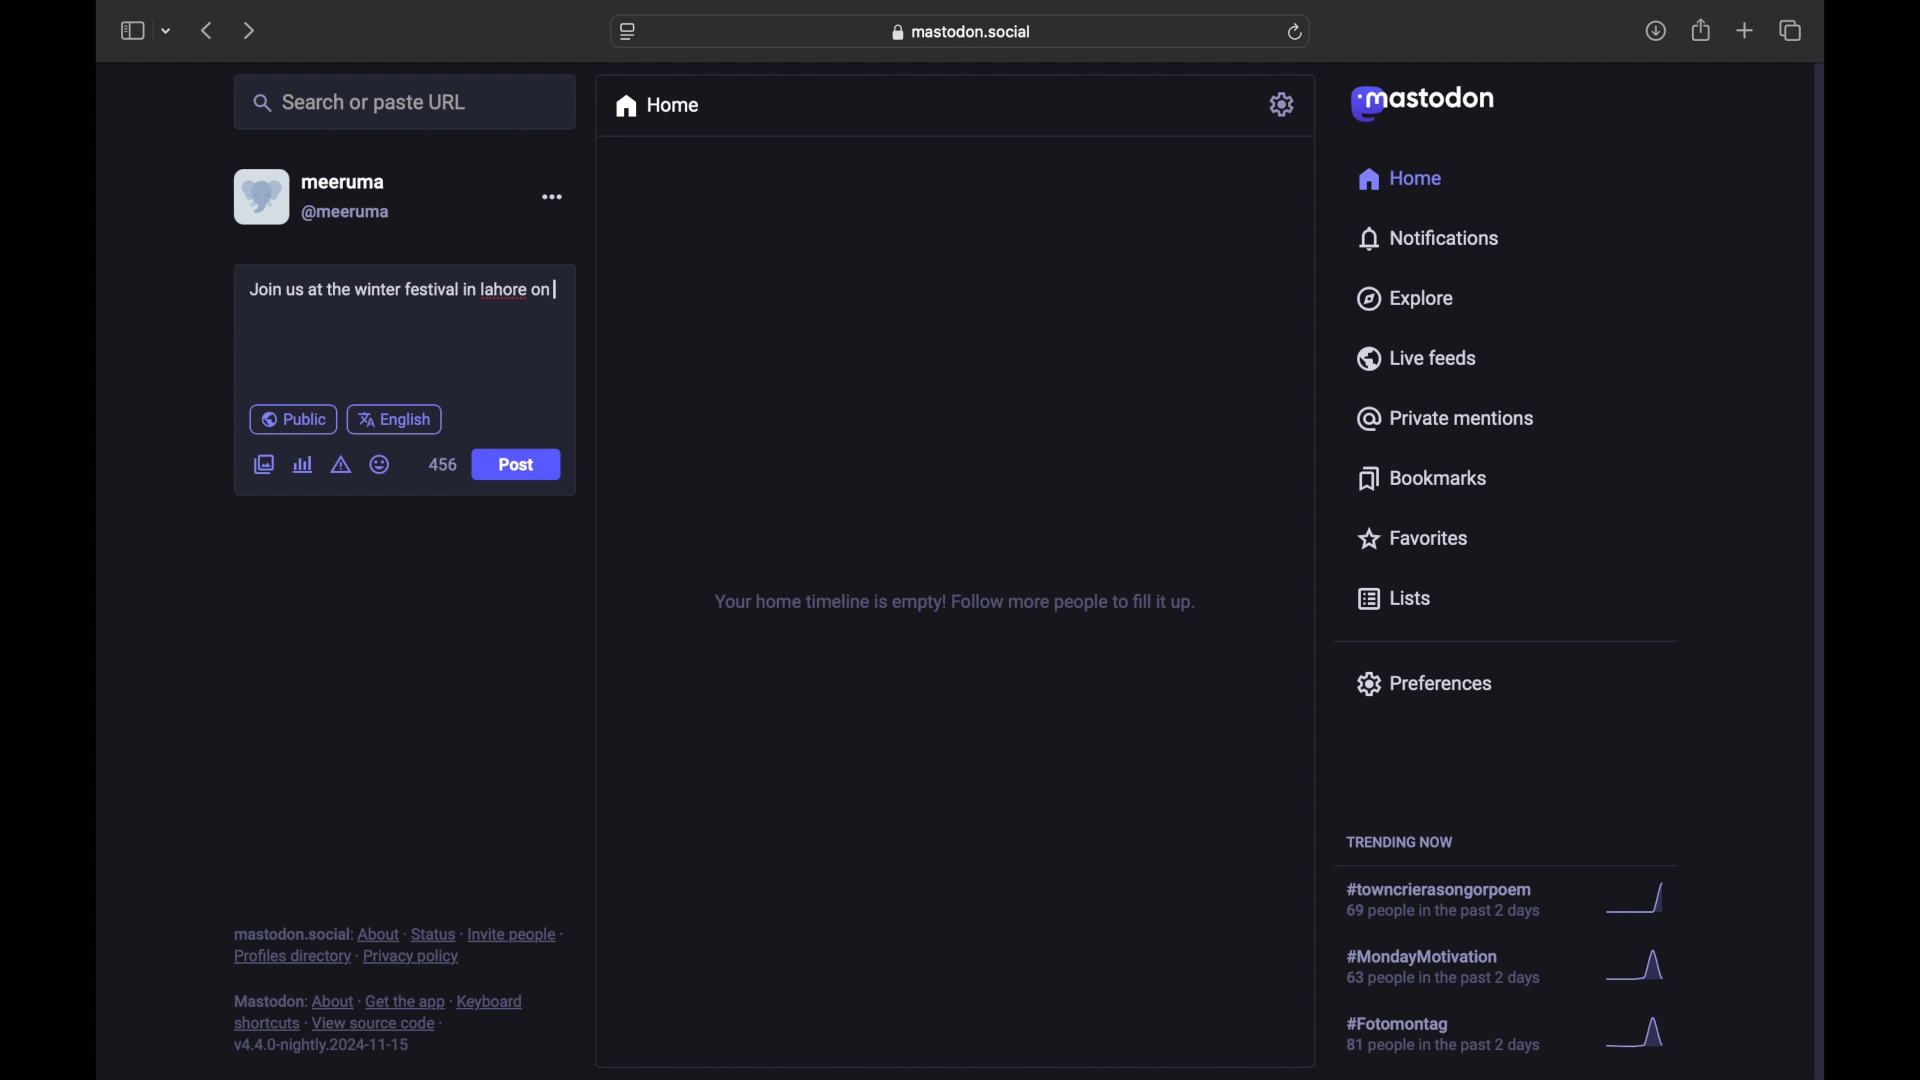 The width and height of the screenshot is (1920, 1080). Describe the element at coordinates (1428, 238) in the screenshot. I see `notifications` at that location.